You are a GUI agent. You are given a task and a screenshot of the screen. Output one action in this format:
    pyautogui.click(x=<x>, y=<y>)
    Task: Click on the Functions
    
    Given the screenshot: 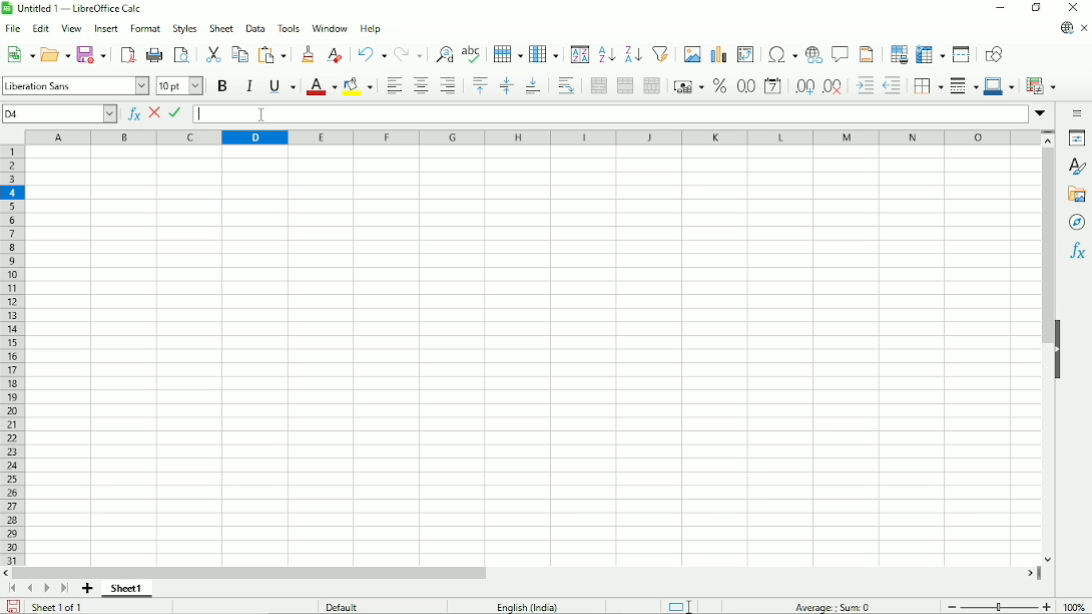 What is the action you would take?
    pyautogui.click(x=1077, y=251)
    